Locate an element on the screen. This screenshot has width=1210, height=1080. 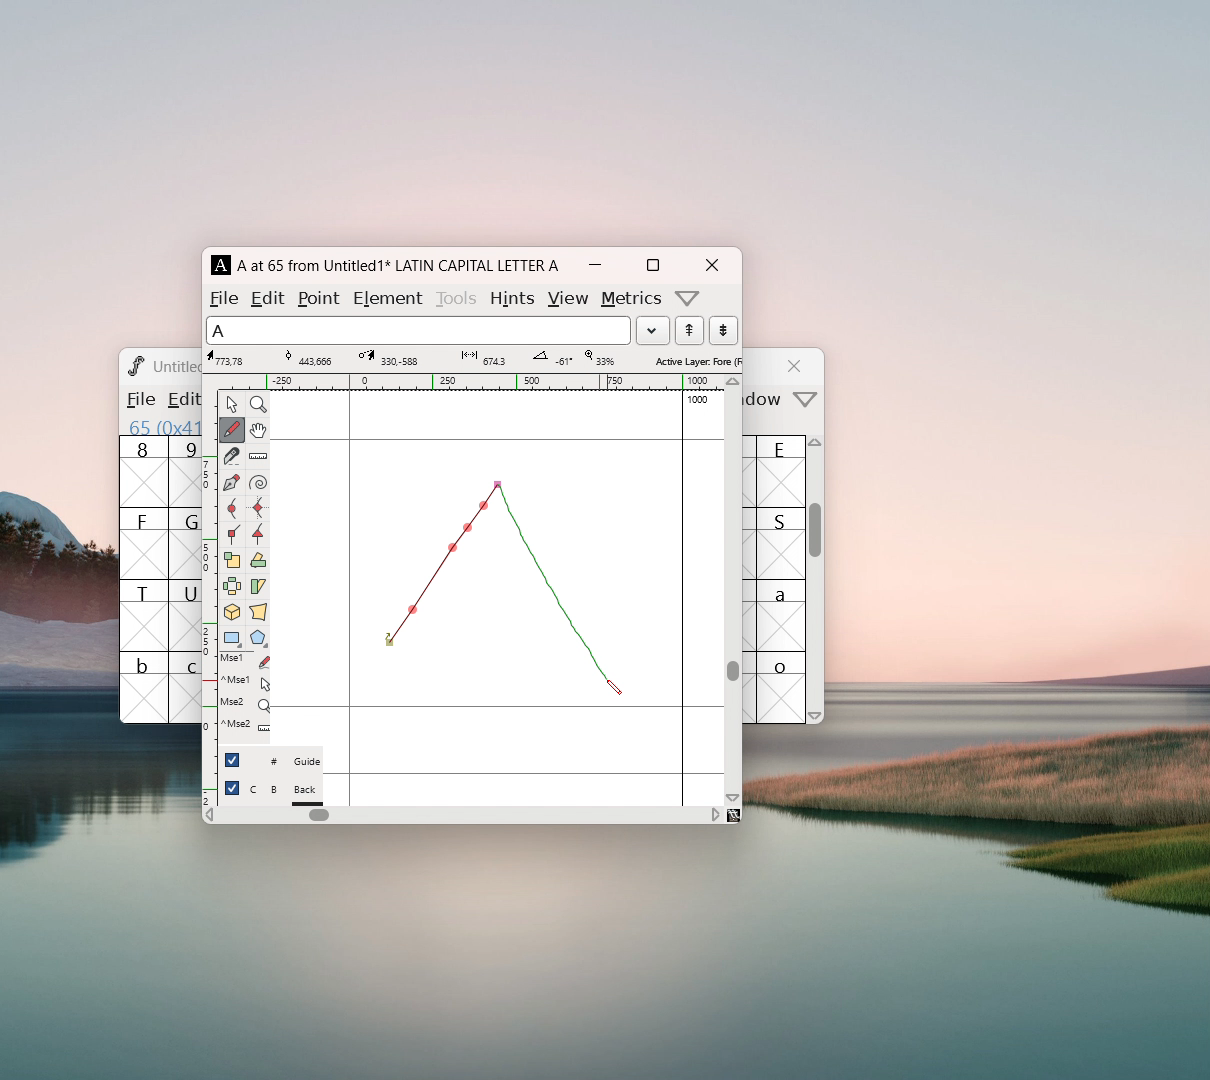
^Mse2 is located at coordinates (246, 681).